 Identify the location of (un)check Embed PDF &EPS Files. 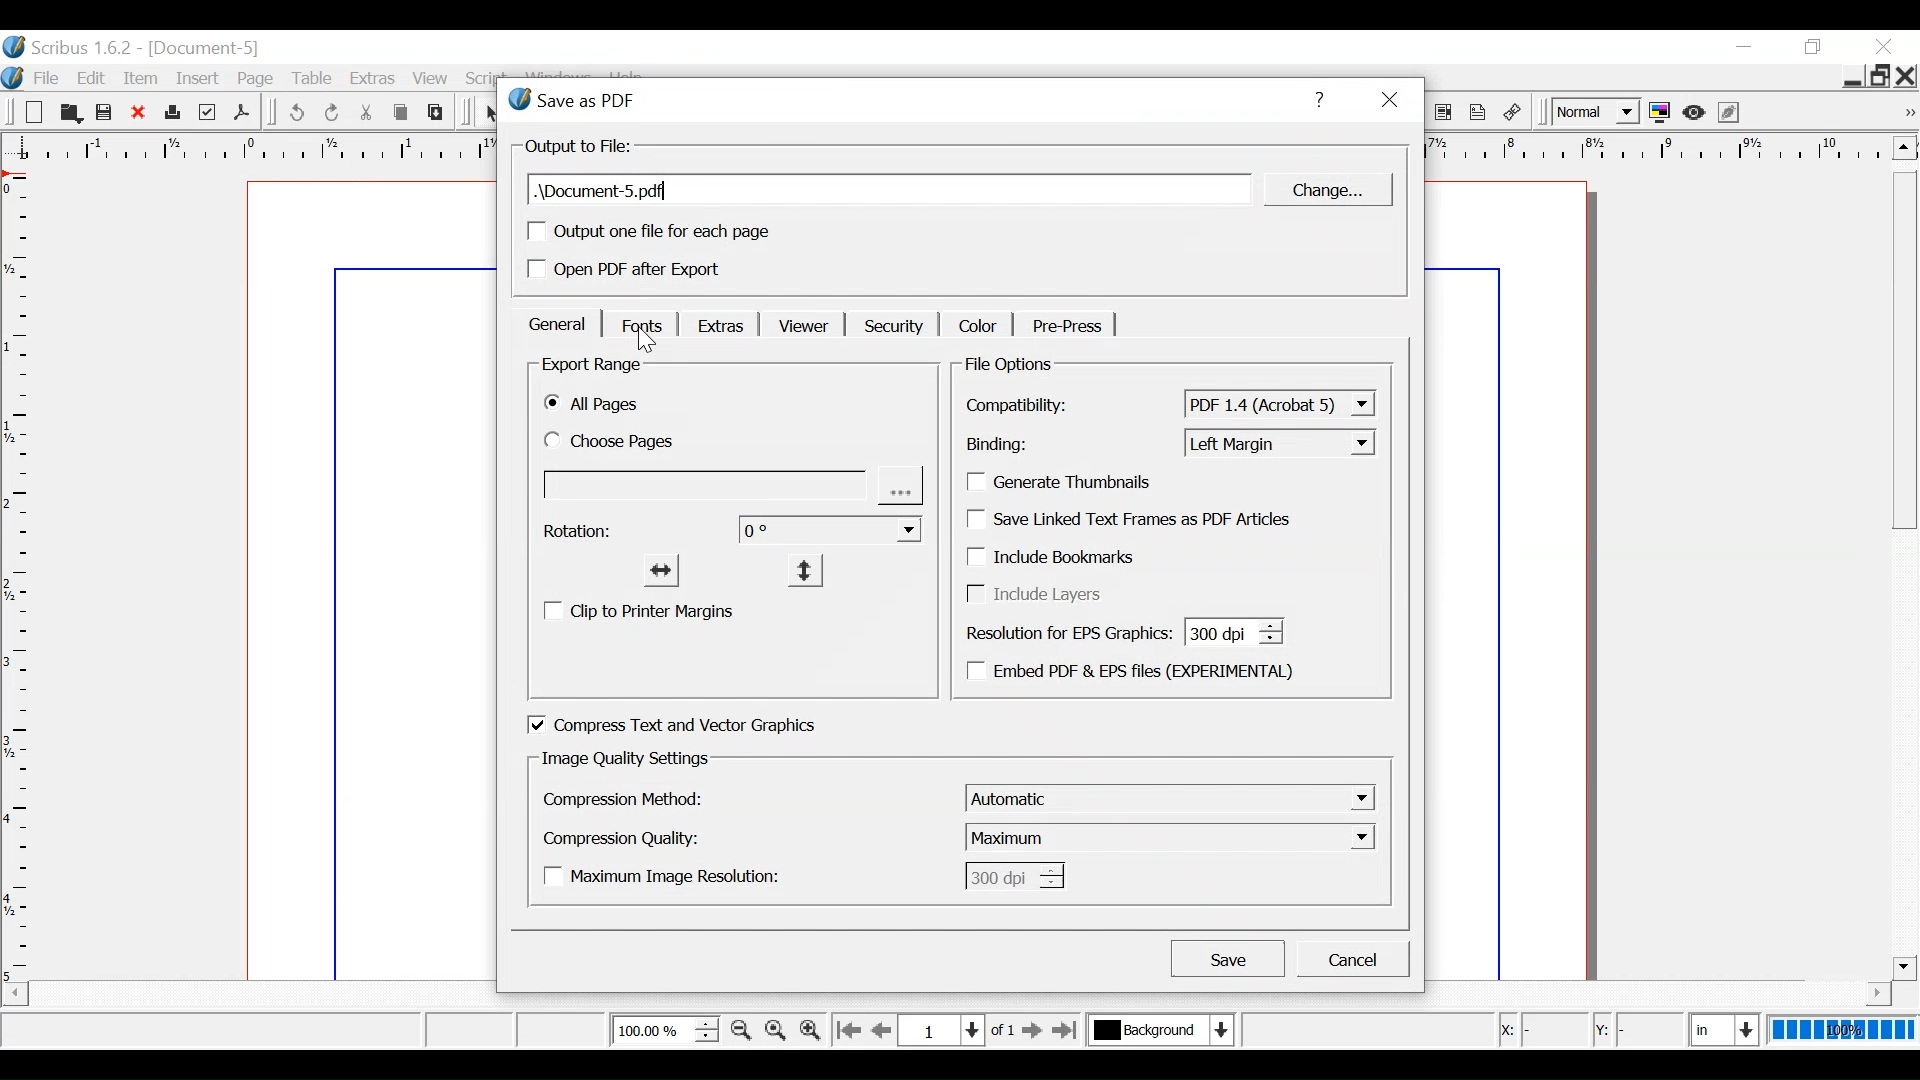
(1136, 674).